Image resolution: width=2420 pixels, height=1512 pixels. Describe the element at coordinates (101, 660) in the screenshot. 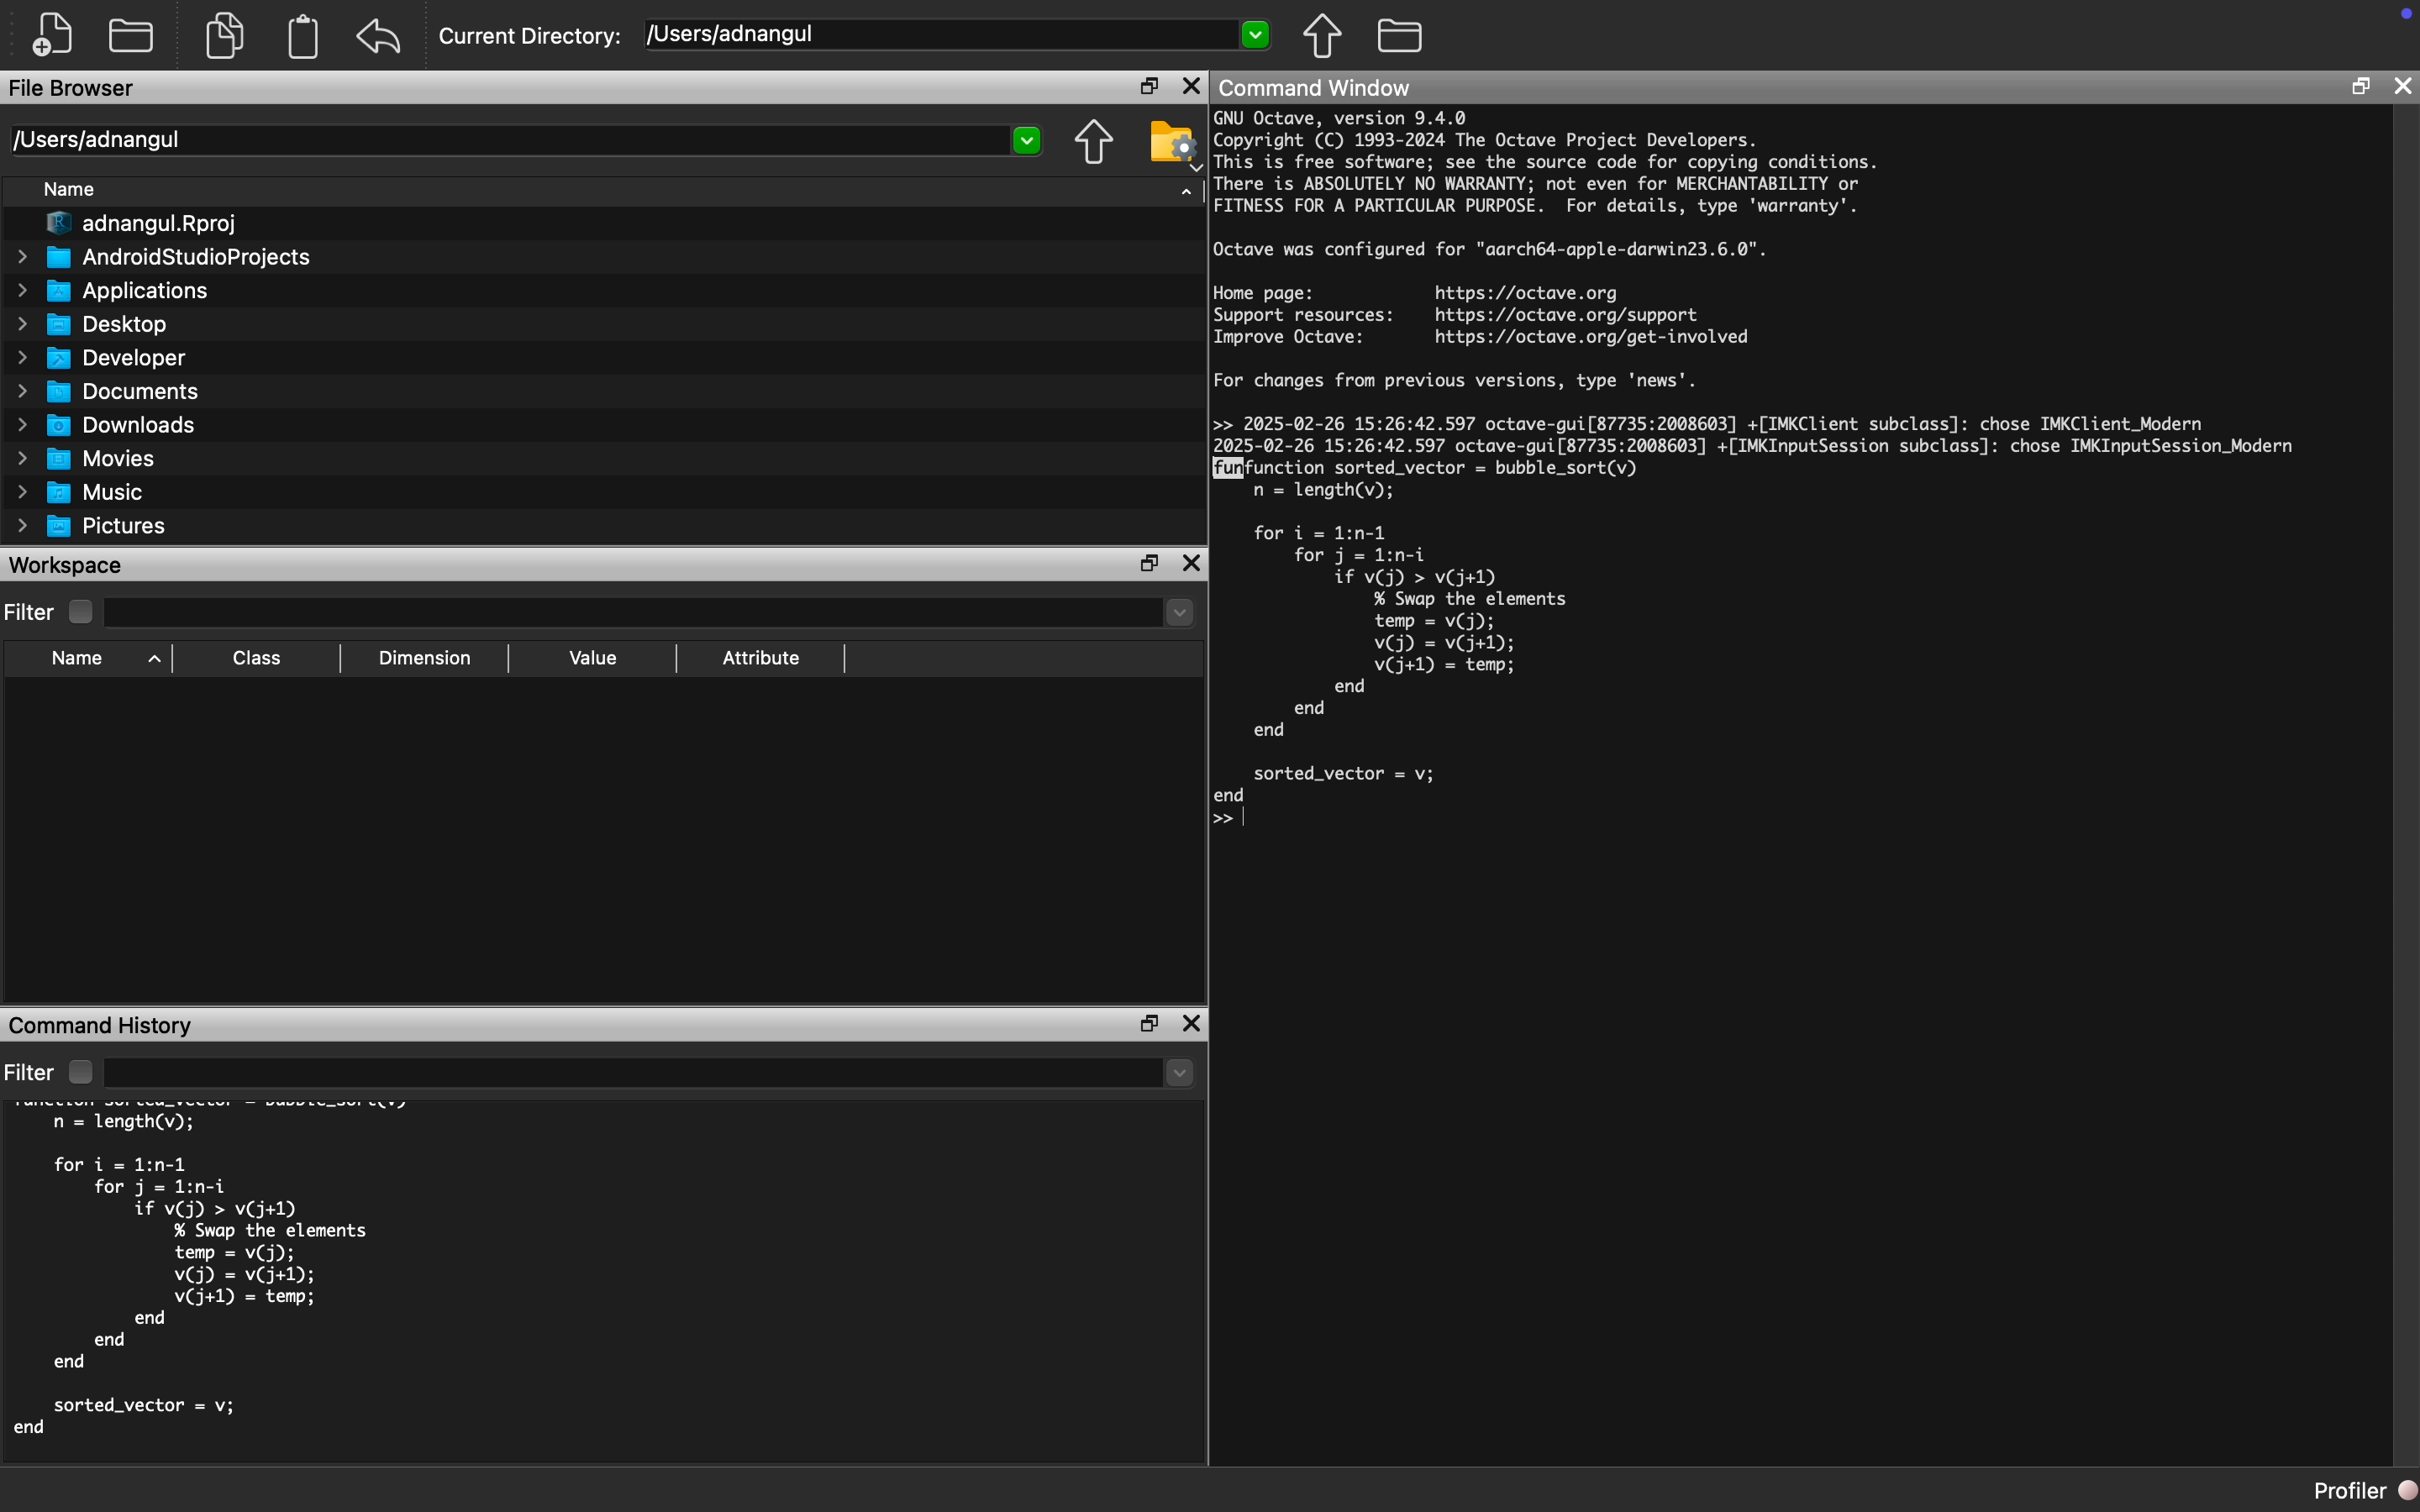

I see `Name ` at that location.